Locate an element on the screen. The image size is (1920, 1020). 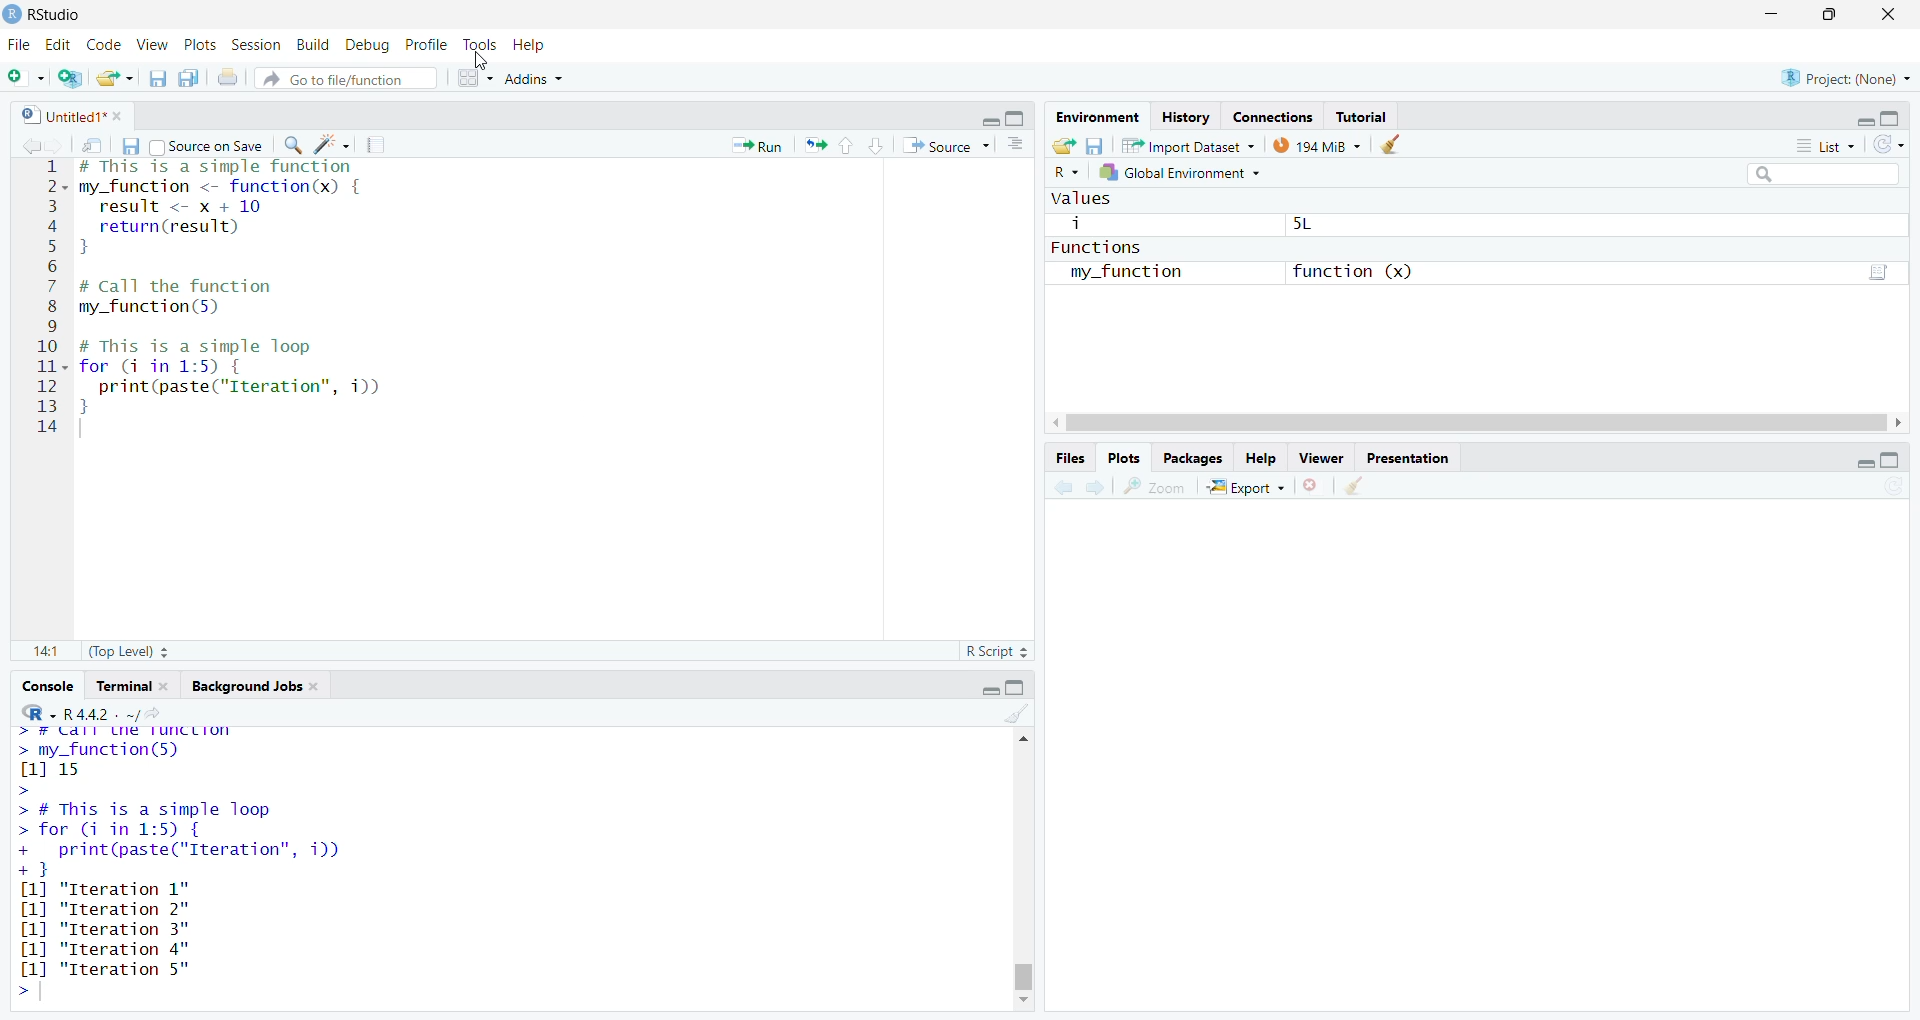
[1] "Iteration 3" is located at coordinates (103, 930).